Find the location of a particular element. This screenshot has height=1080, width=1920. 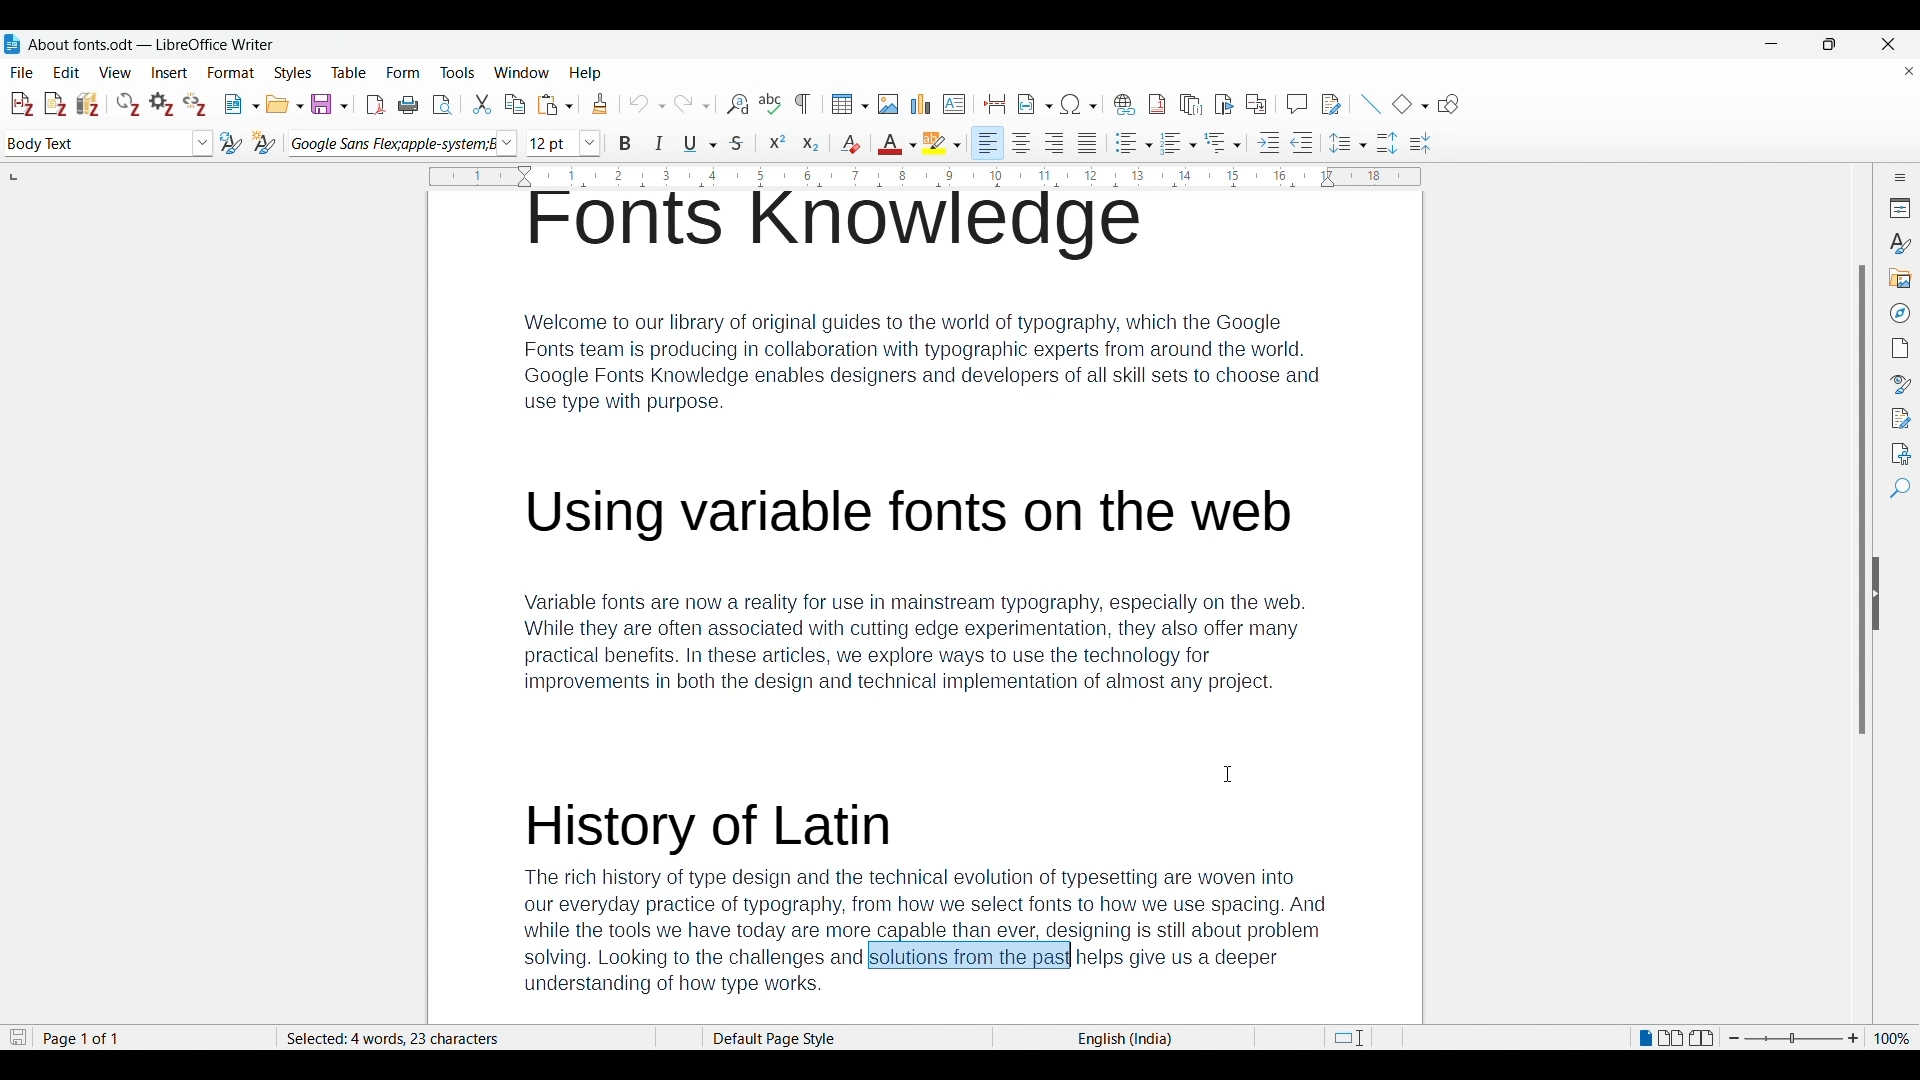

Close document is located at coordinates (1909, 70).